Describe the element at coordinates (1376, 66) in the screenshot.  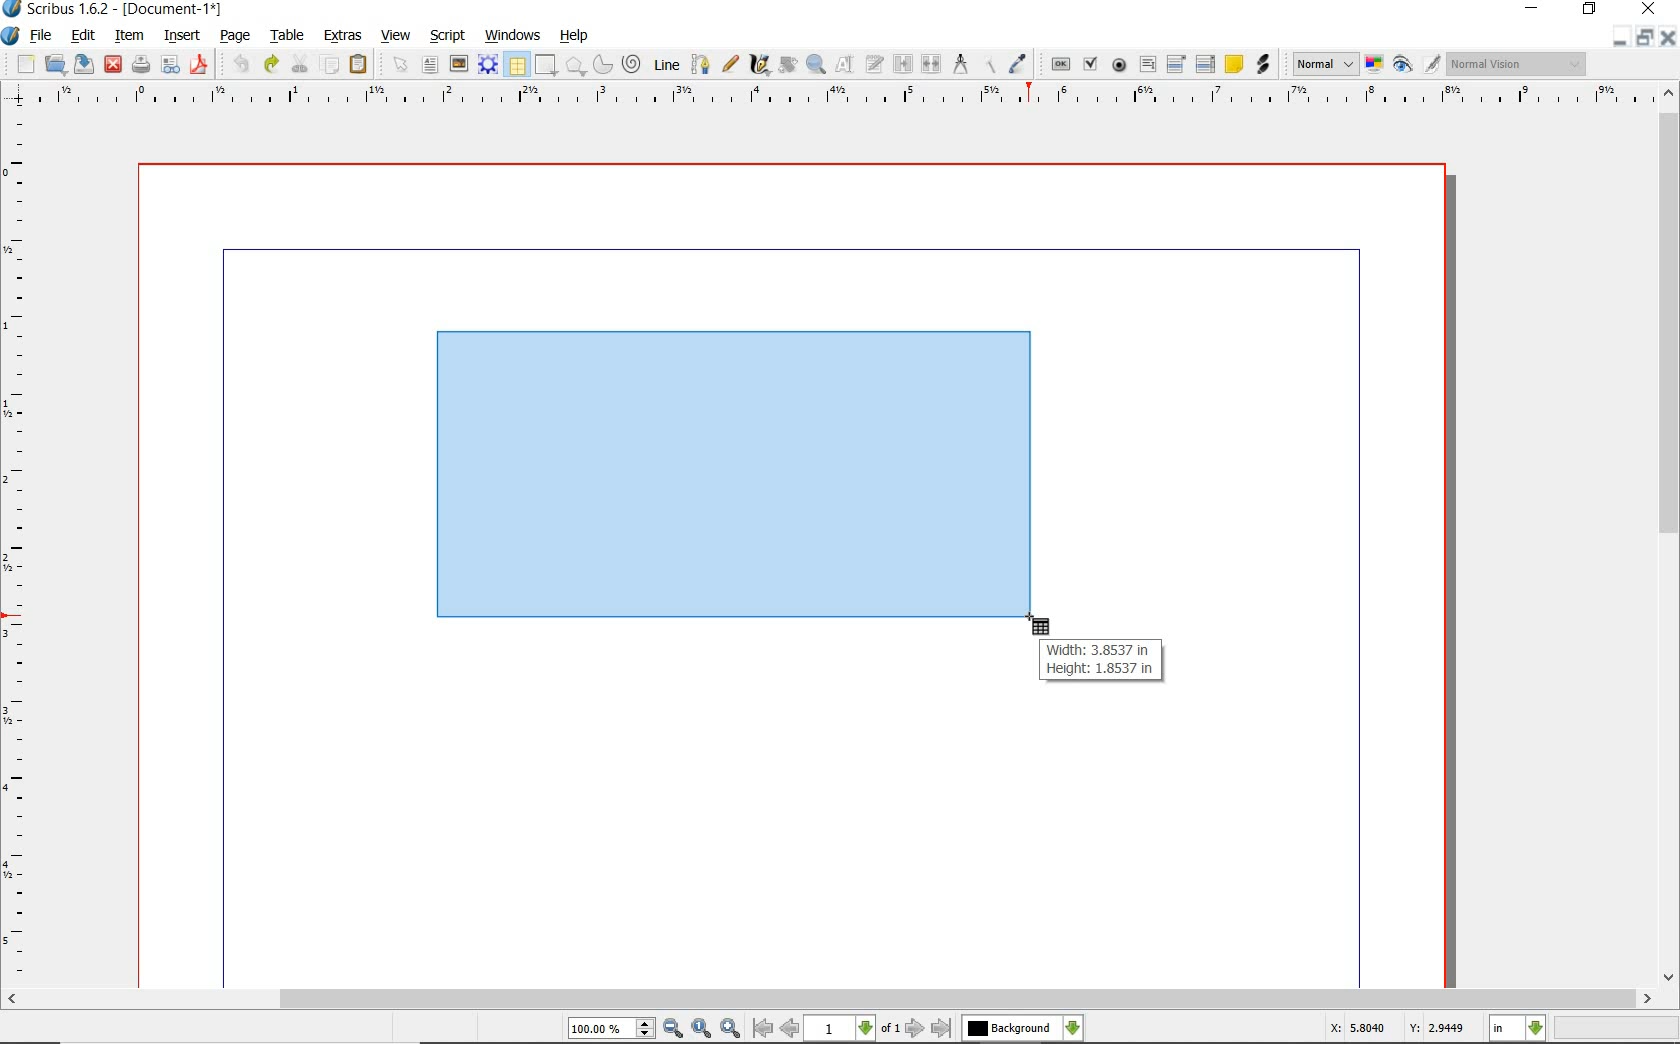
I see `toggle color management system` at that location.